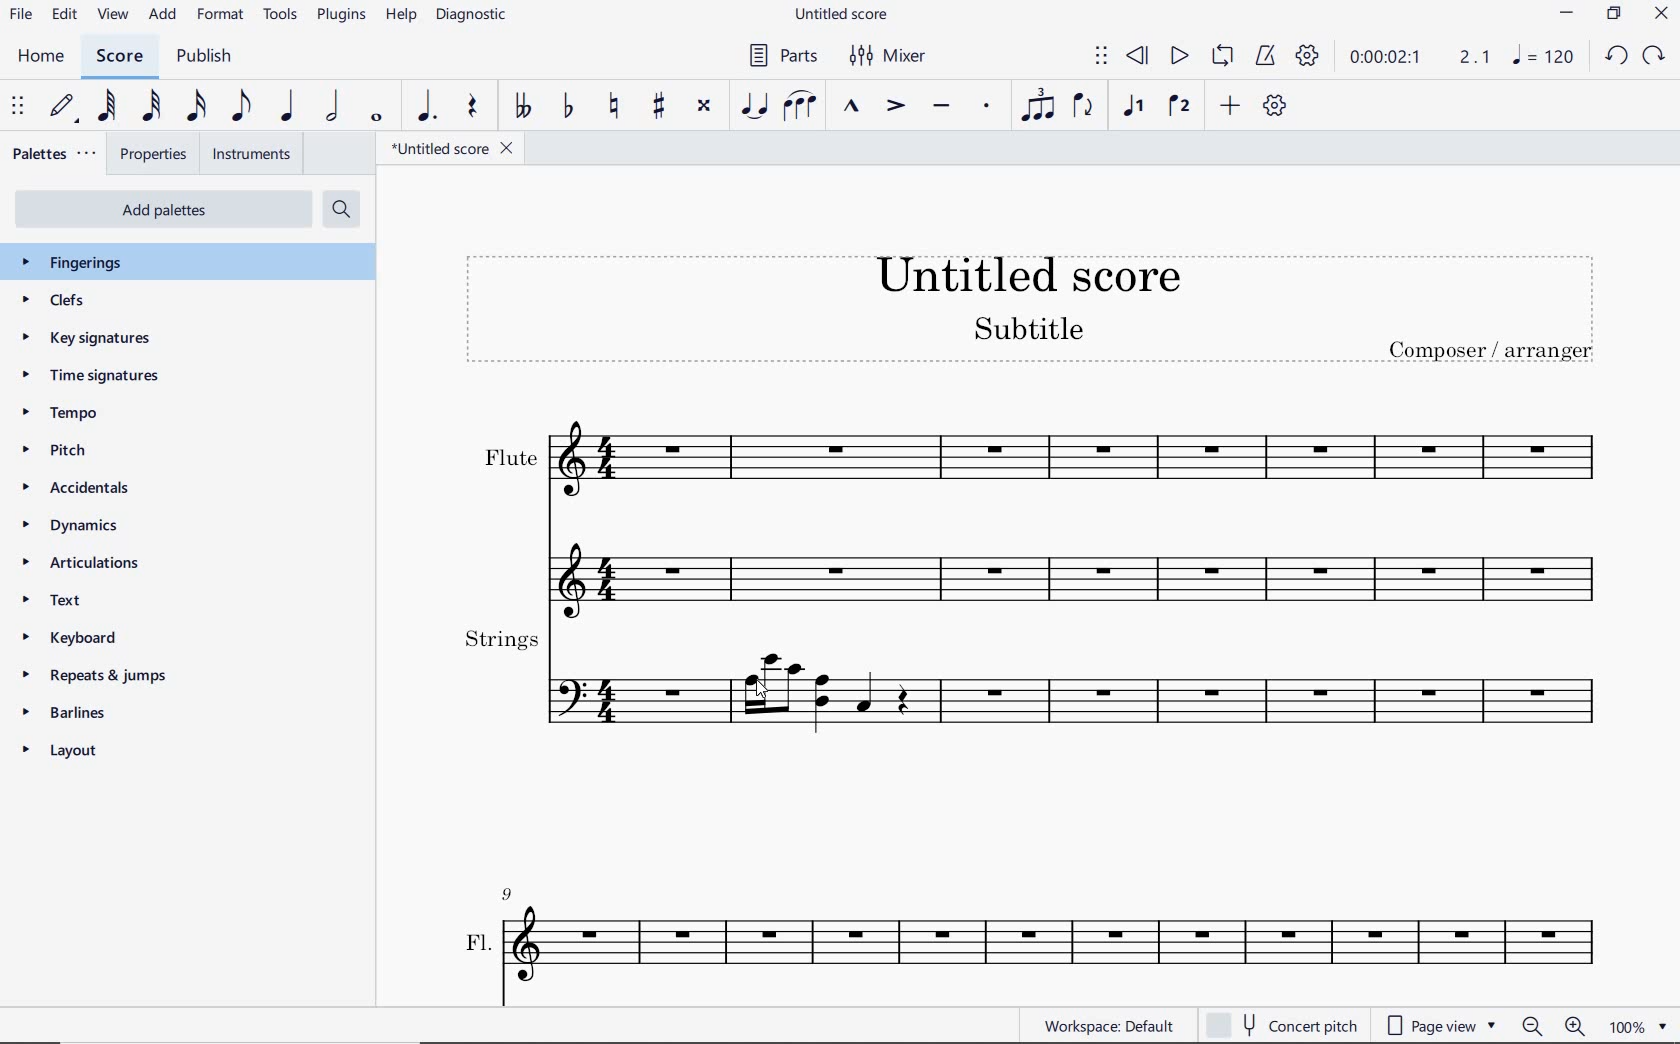  Describe the element at coordinates (762, 689) in the screenshot. I see `cursor` at that location.